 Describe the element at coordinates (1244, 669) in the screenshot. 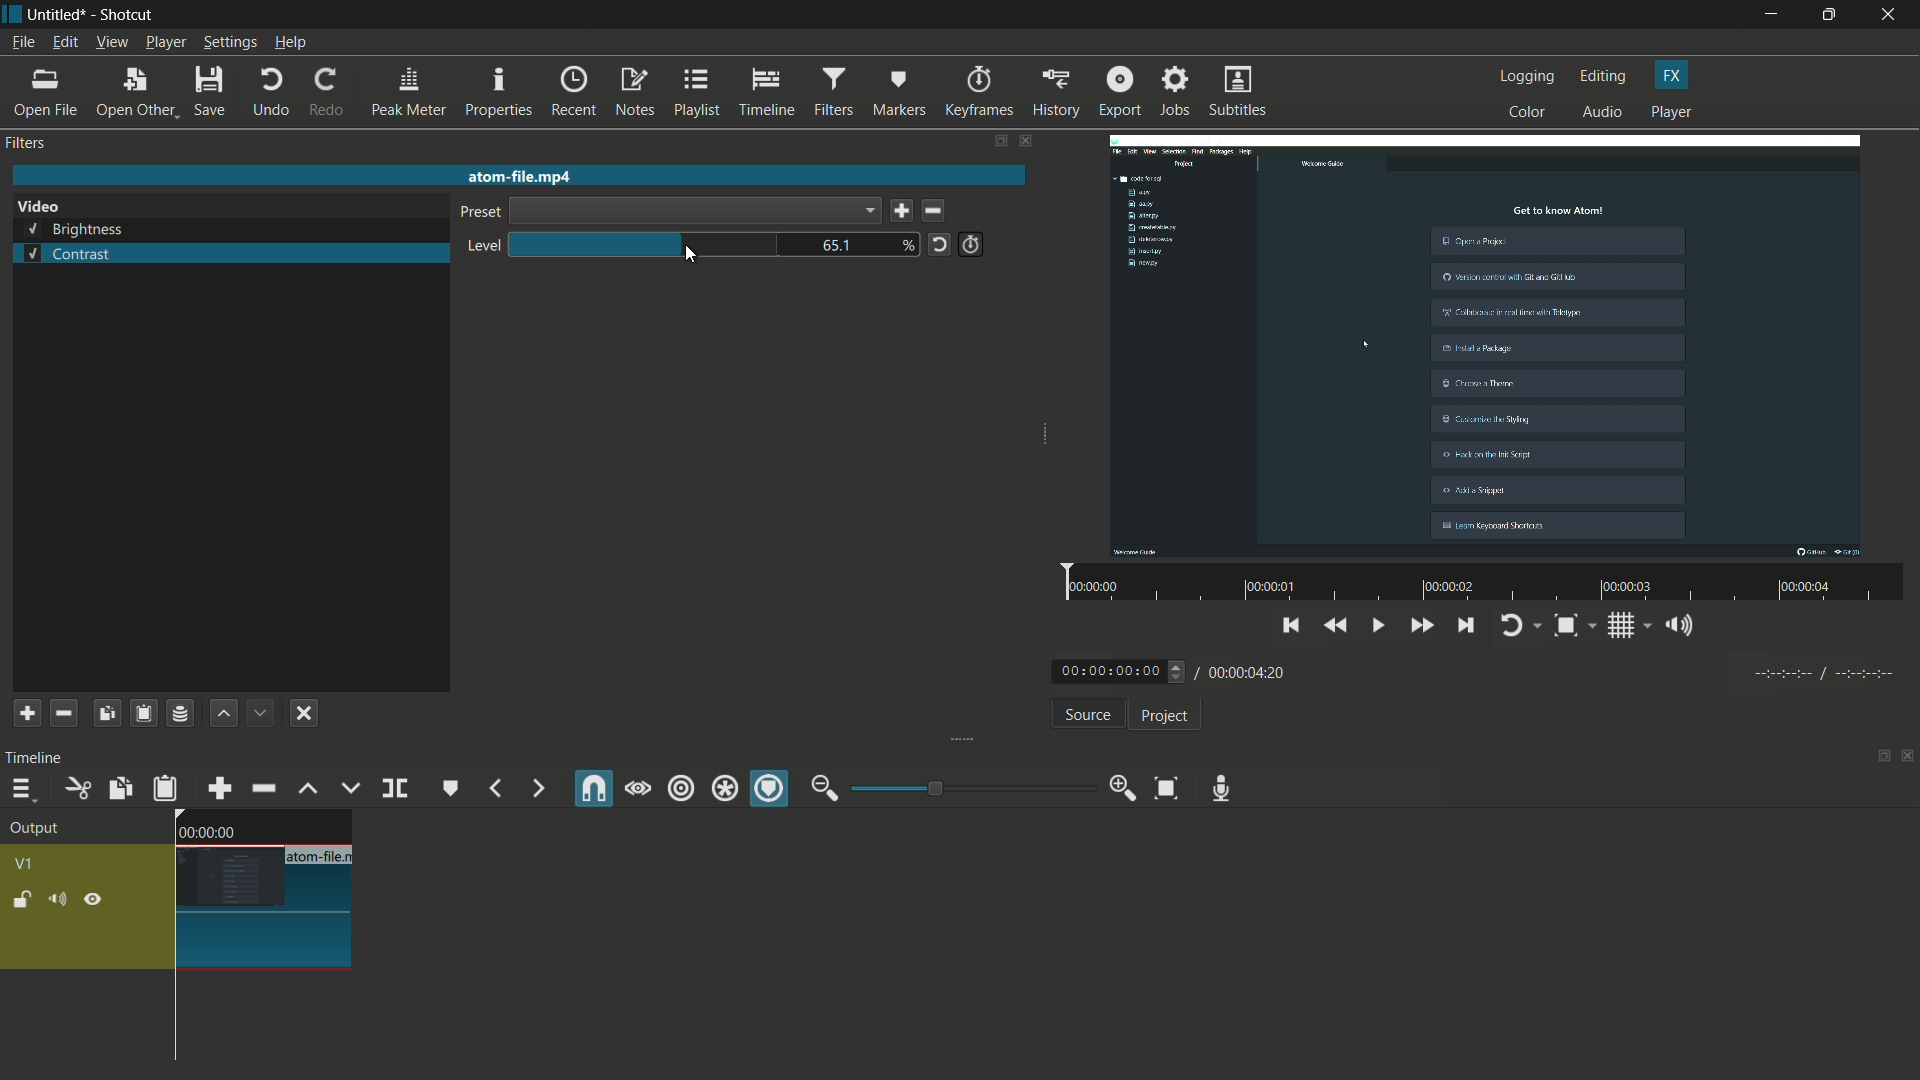

I see `/ 00:00:04:20 (total time)` at that location.